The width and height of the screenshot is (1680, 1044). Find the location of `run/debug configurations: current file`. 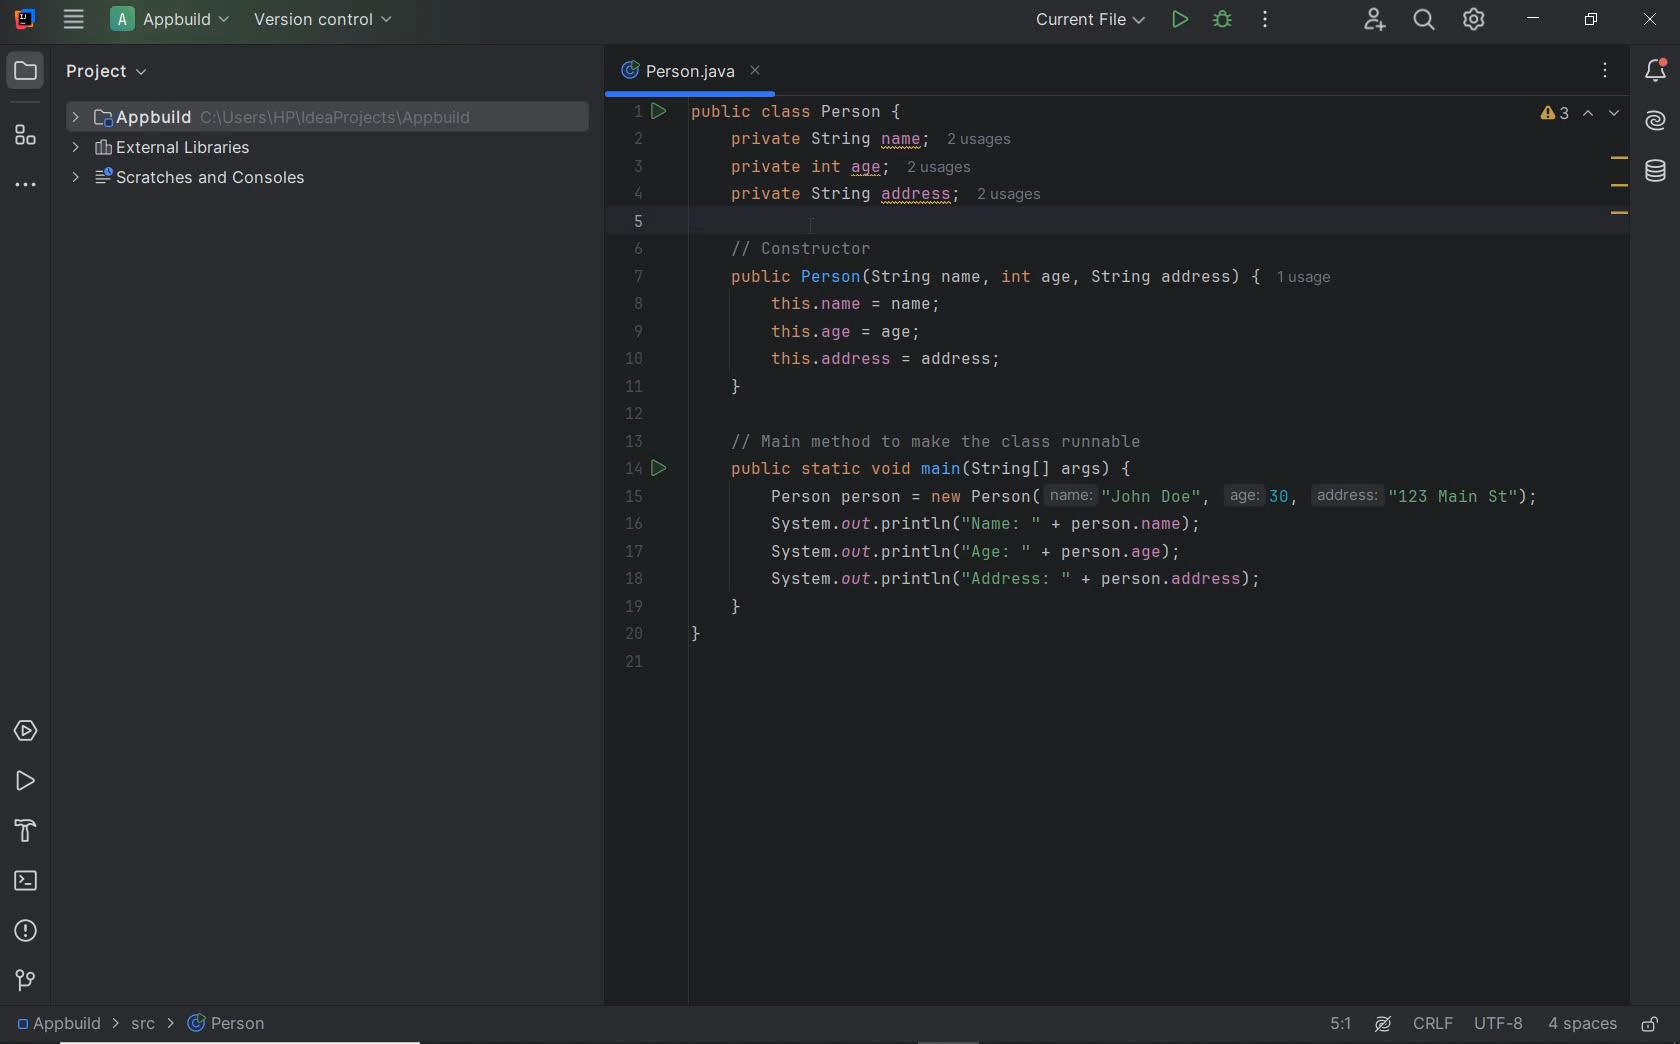

run/debug configurations: current file is located at coordinates (1090, 19).